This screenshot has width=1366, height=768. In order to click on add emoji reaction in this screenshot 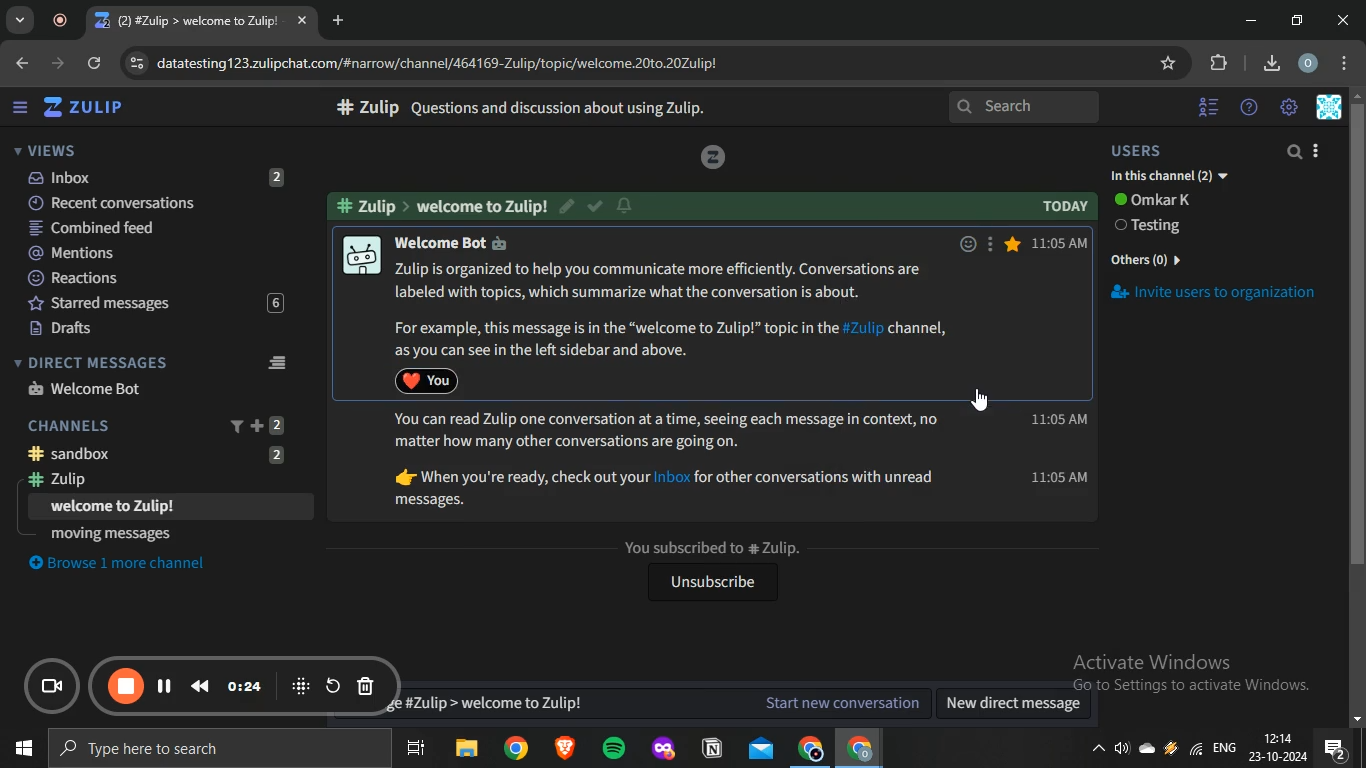, I will do `click(965, 242)`.